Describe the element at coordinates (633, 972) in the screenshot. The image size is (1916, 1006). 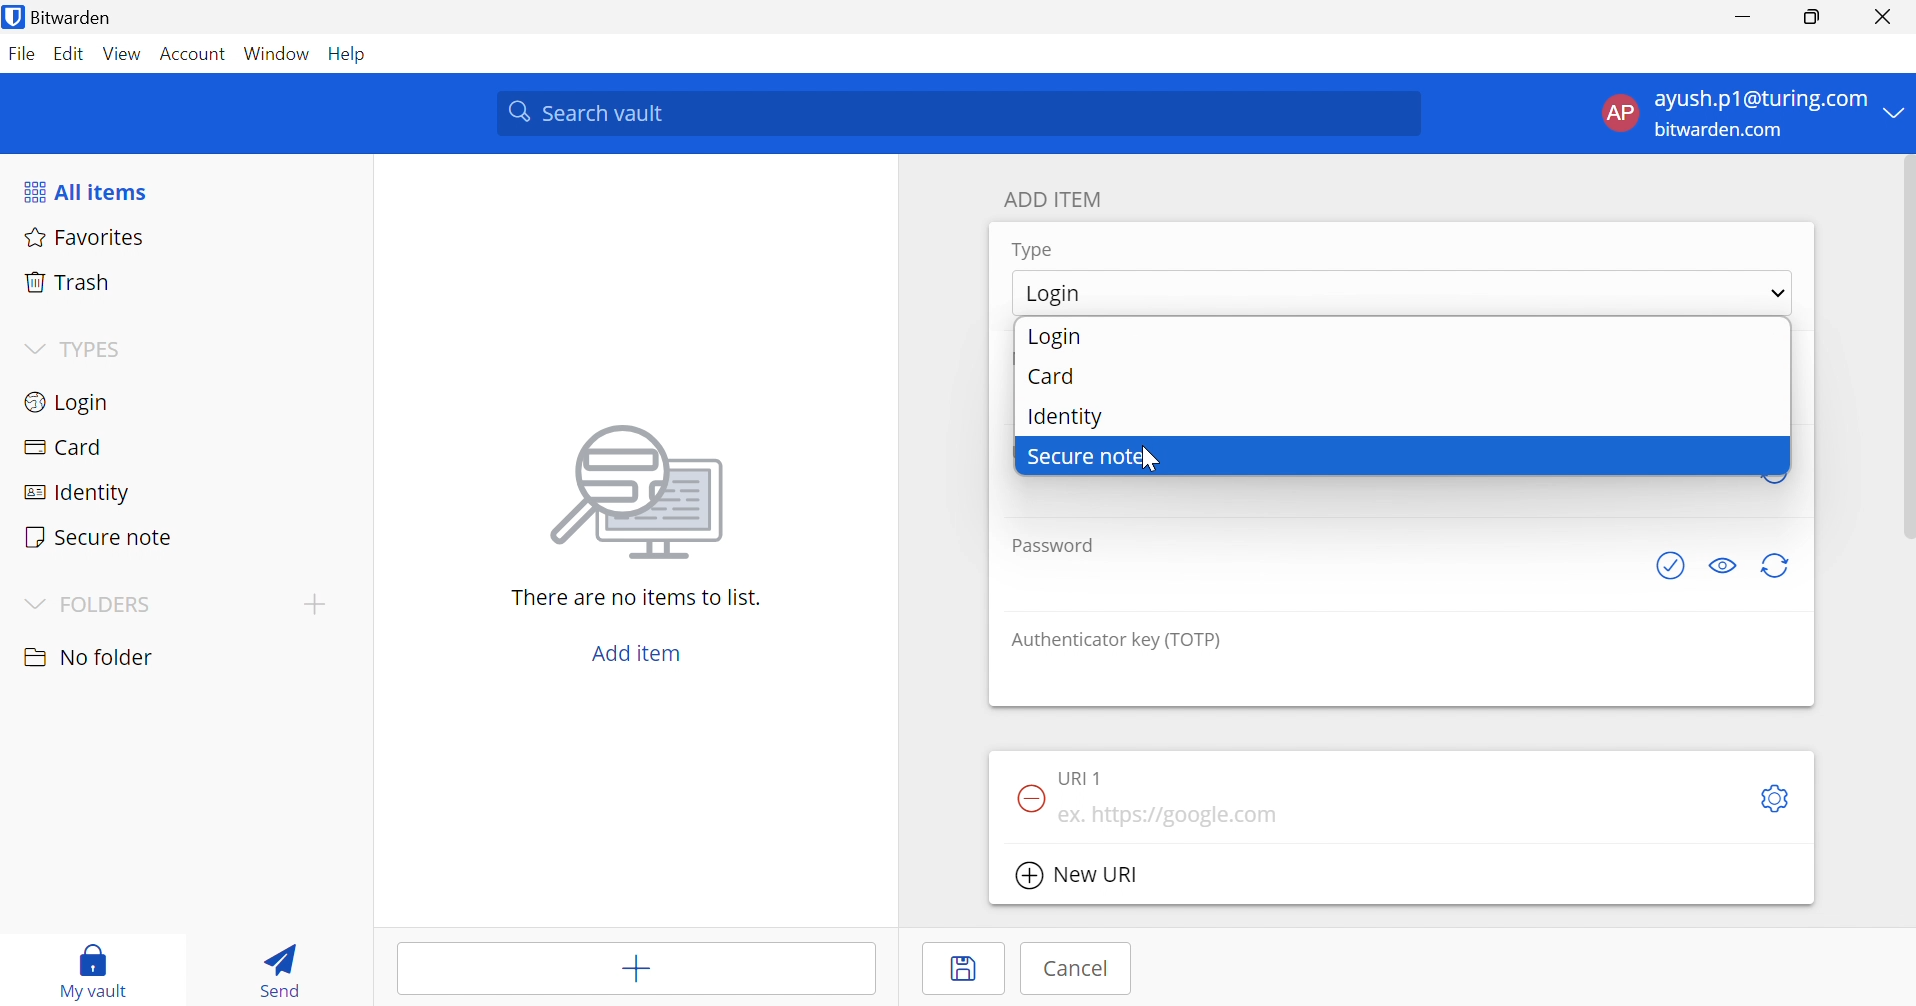
I see `Add item` at that location.